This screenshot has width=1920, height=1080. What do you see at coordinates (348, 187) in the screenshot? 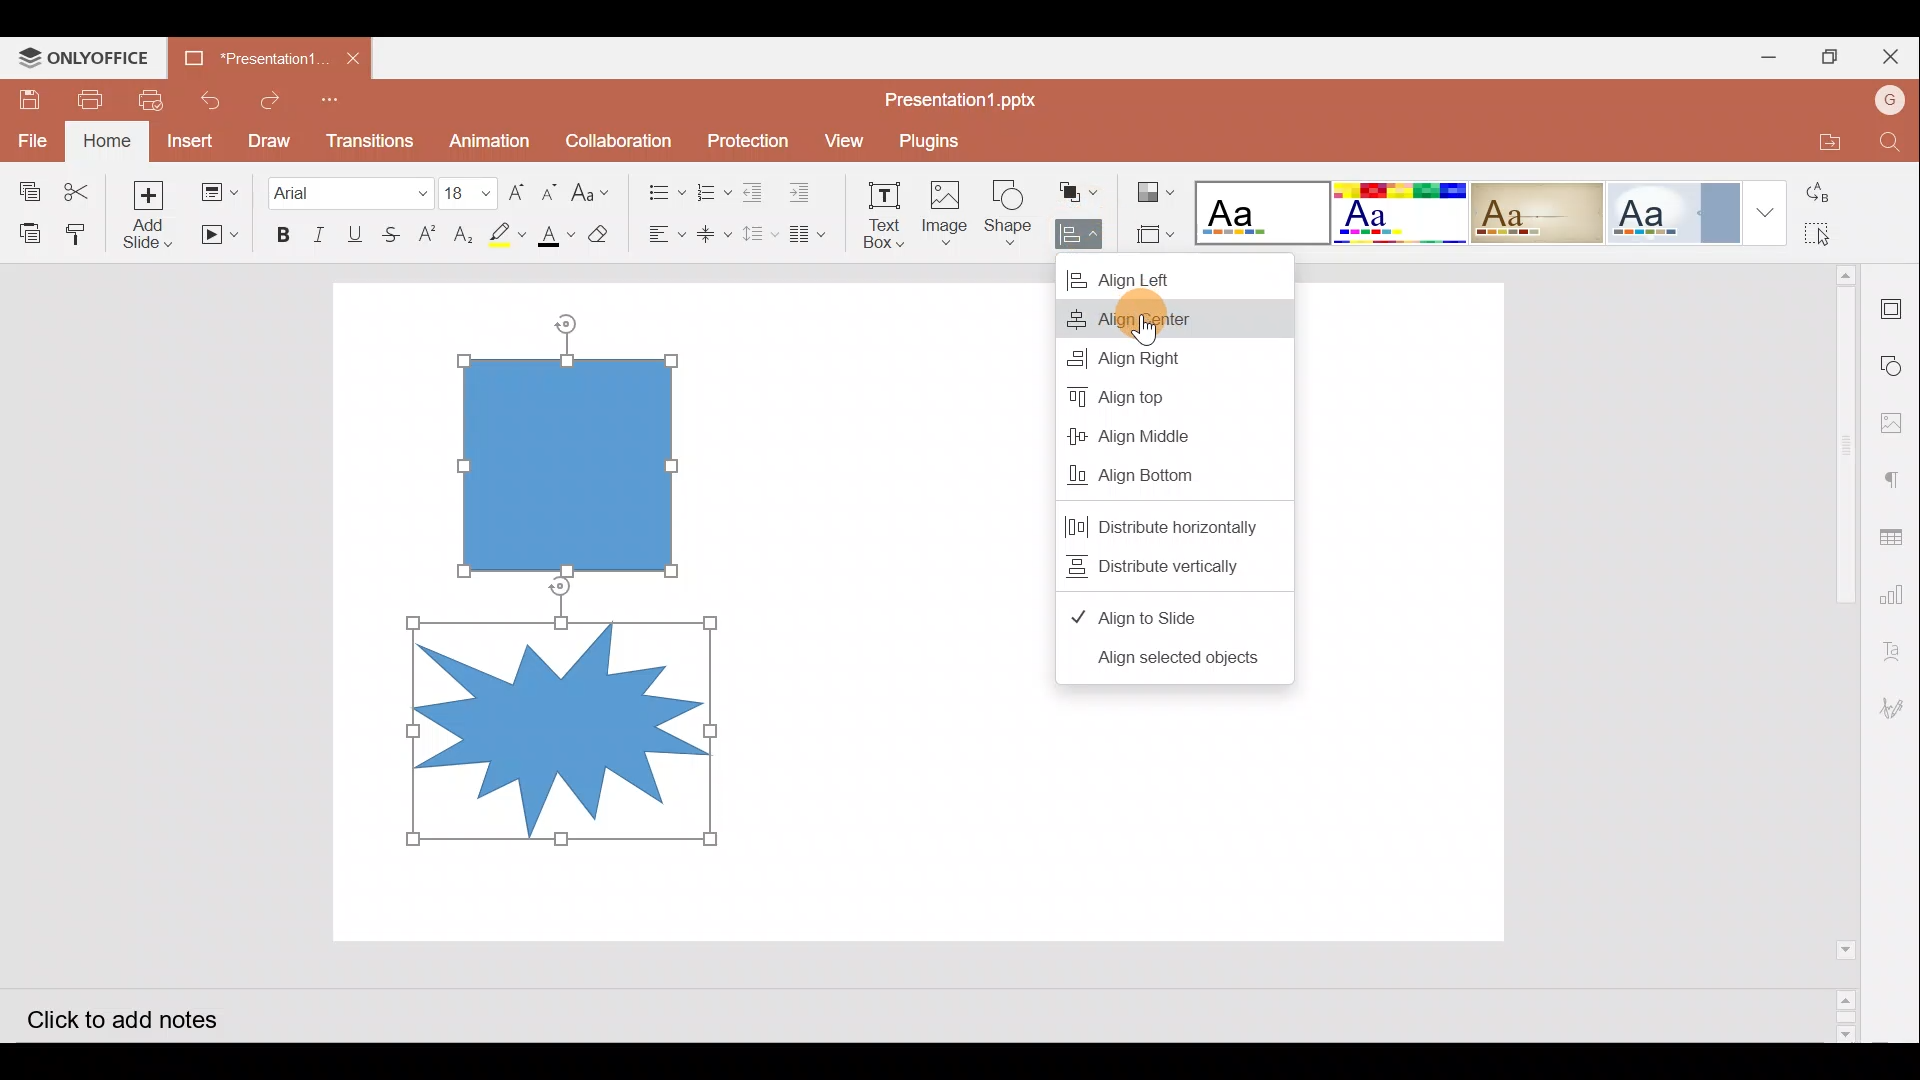
I see `Font name` at bounding box center [348, 187].